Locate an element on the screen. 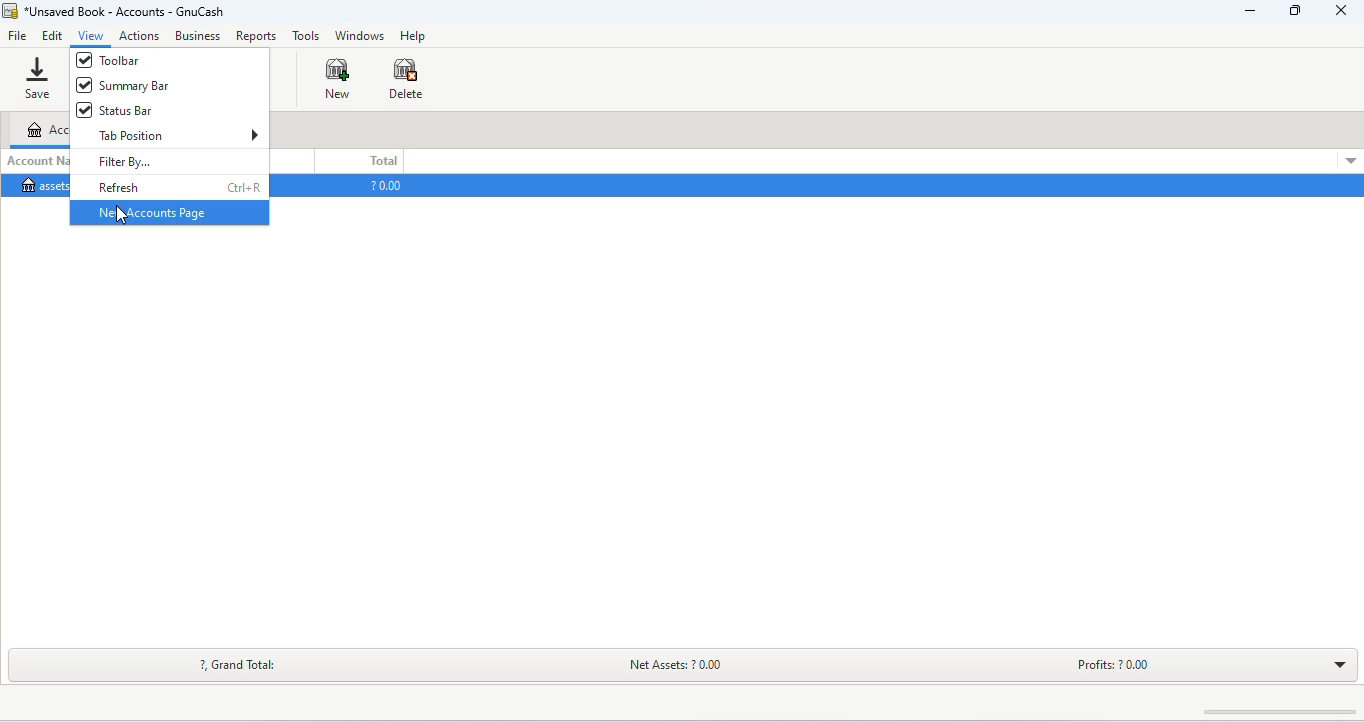 This screenshot has height=722, width=1364. help is located at coordinates (414, 37).